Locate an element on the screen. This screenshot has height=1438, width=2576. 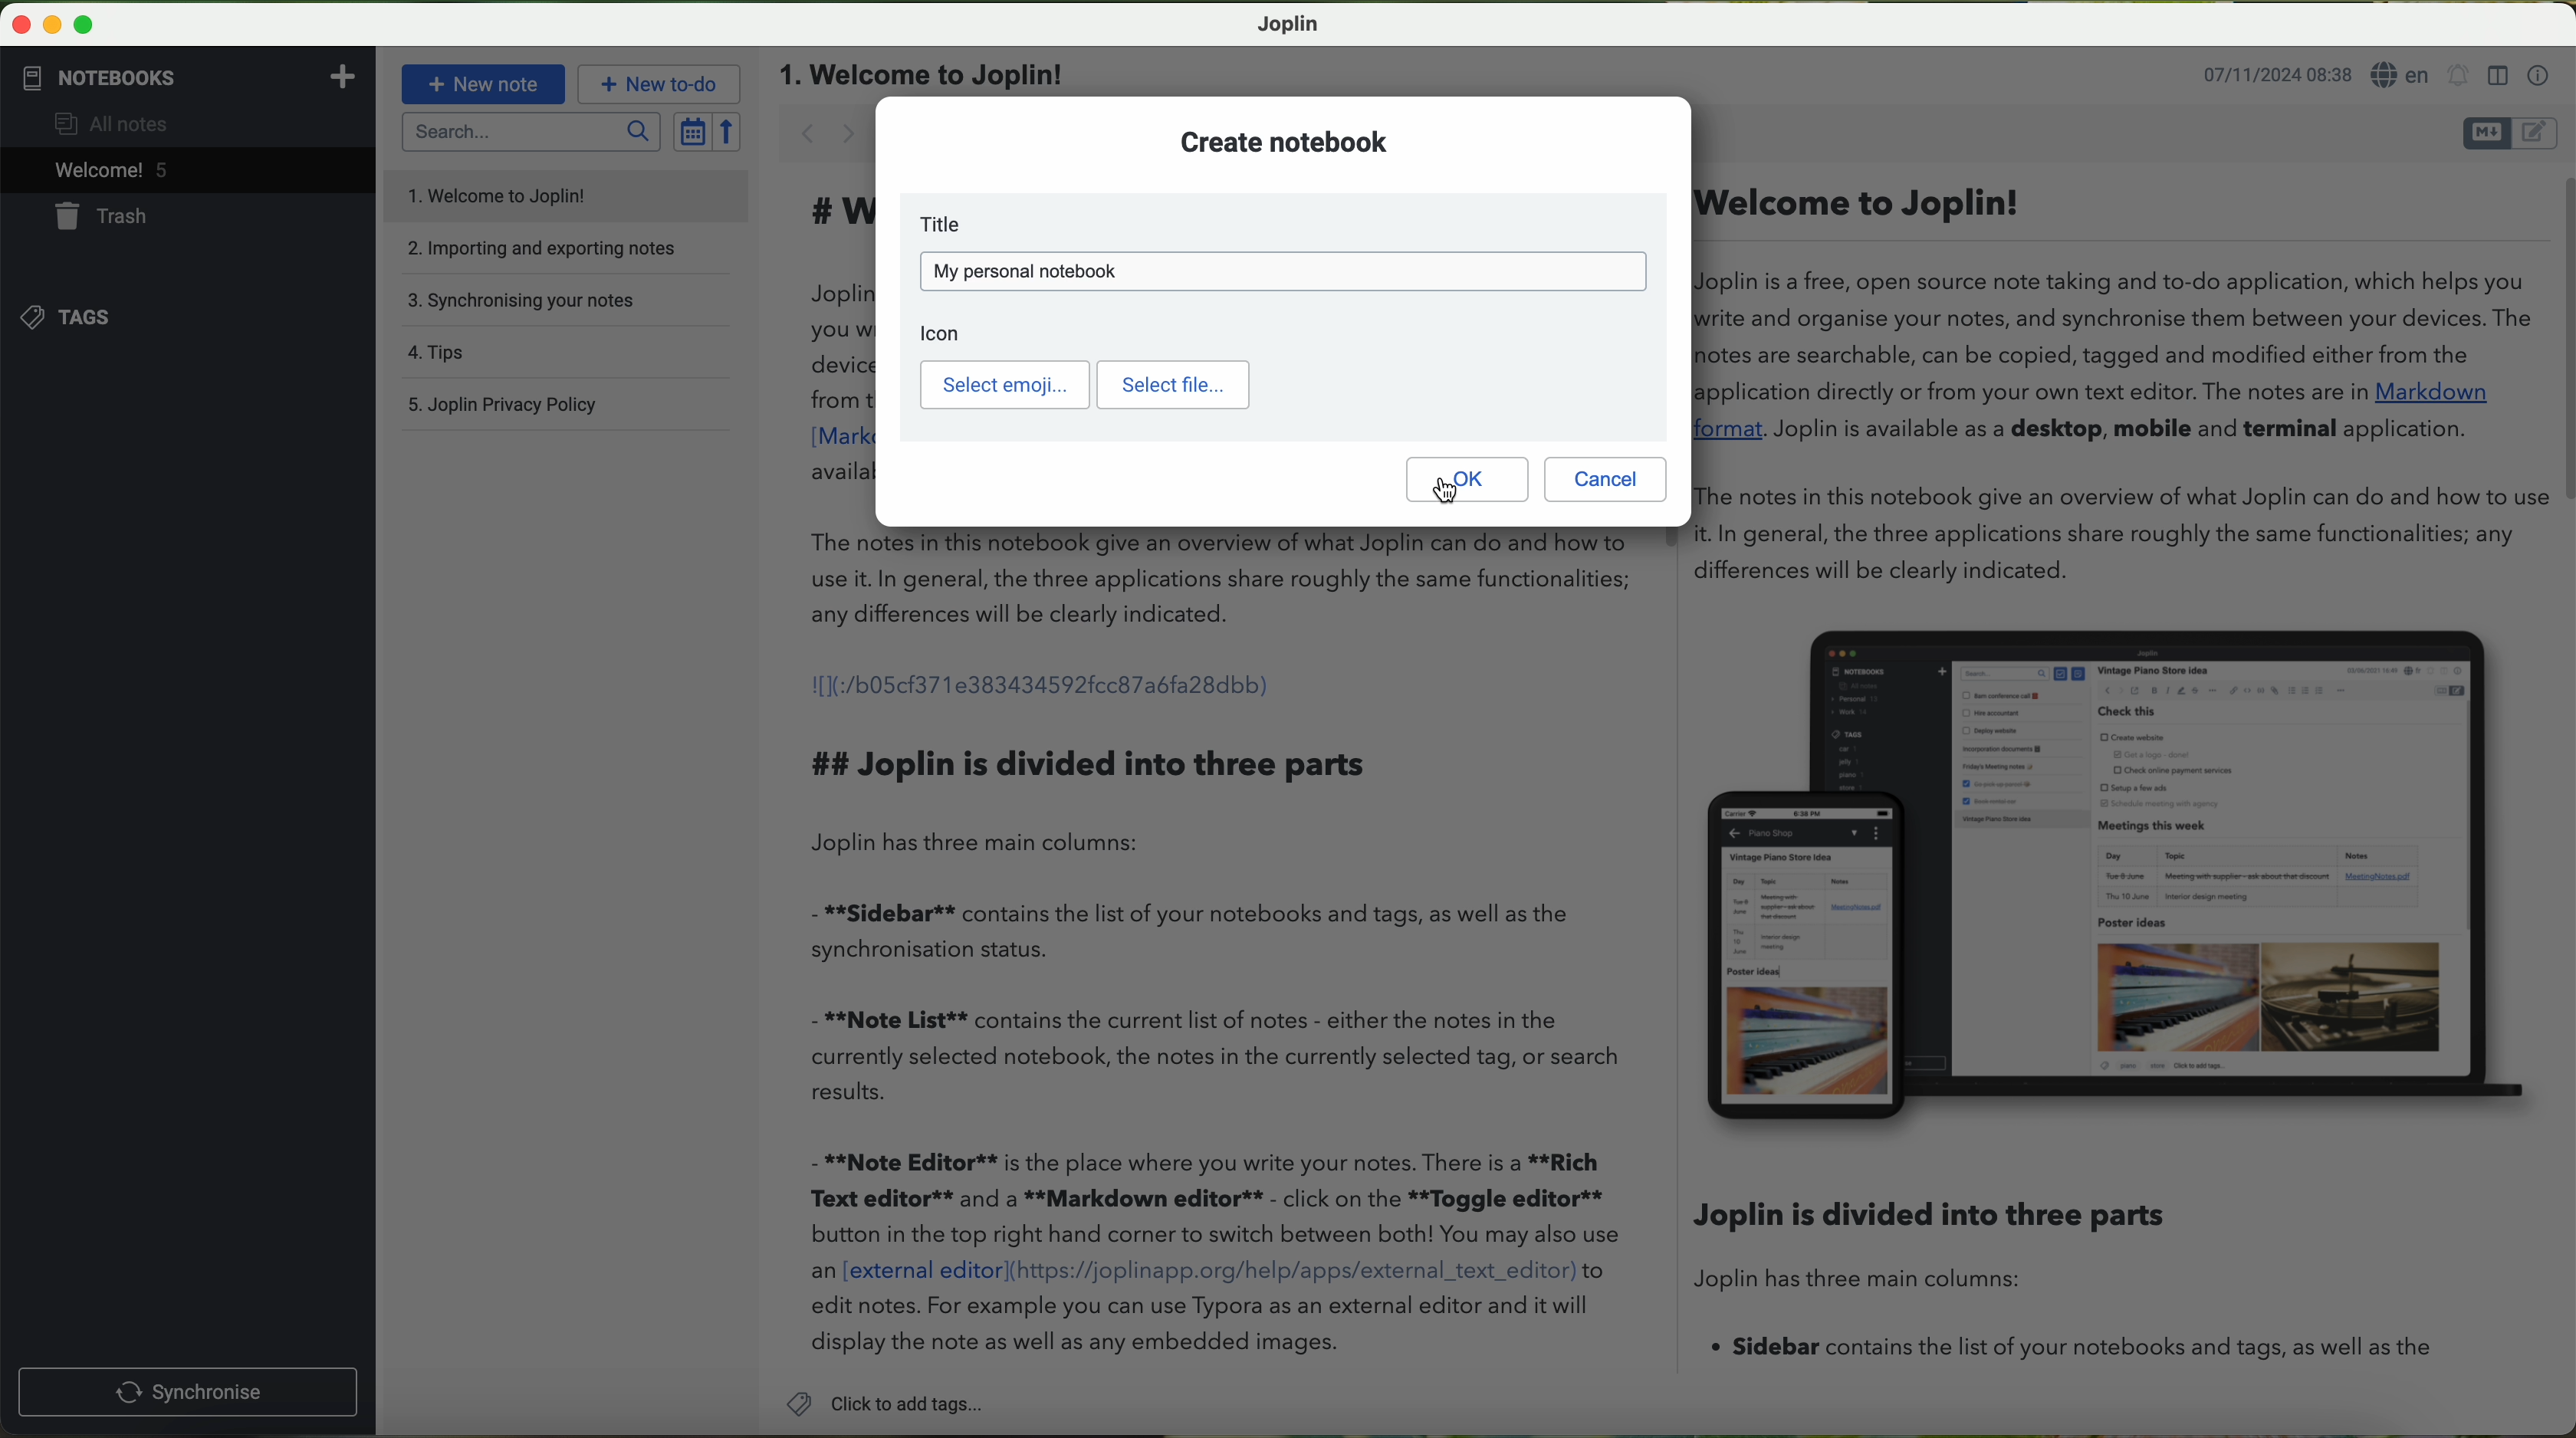
create notebook  is located at coordinates (1281, 142).